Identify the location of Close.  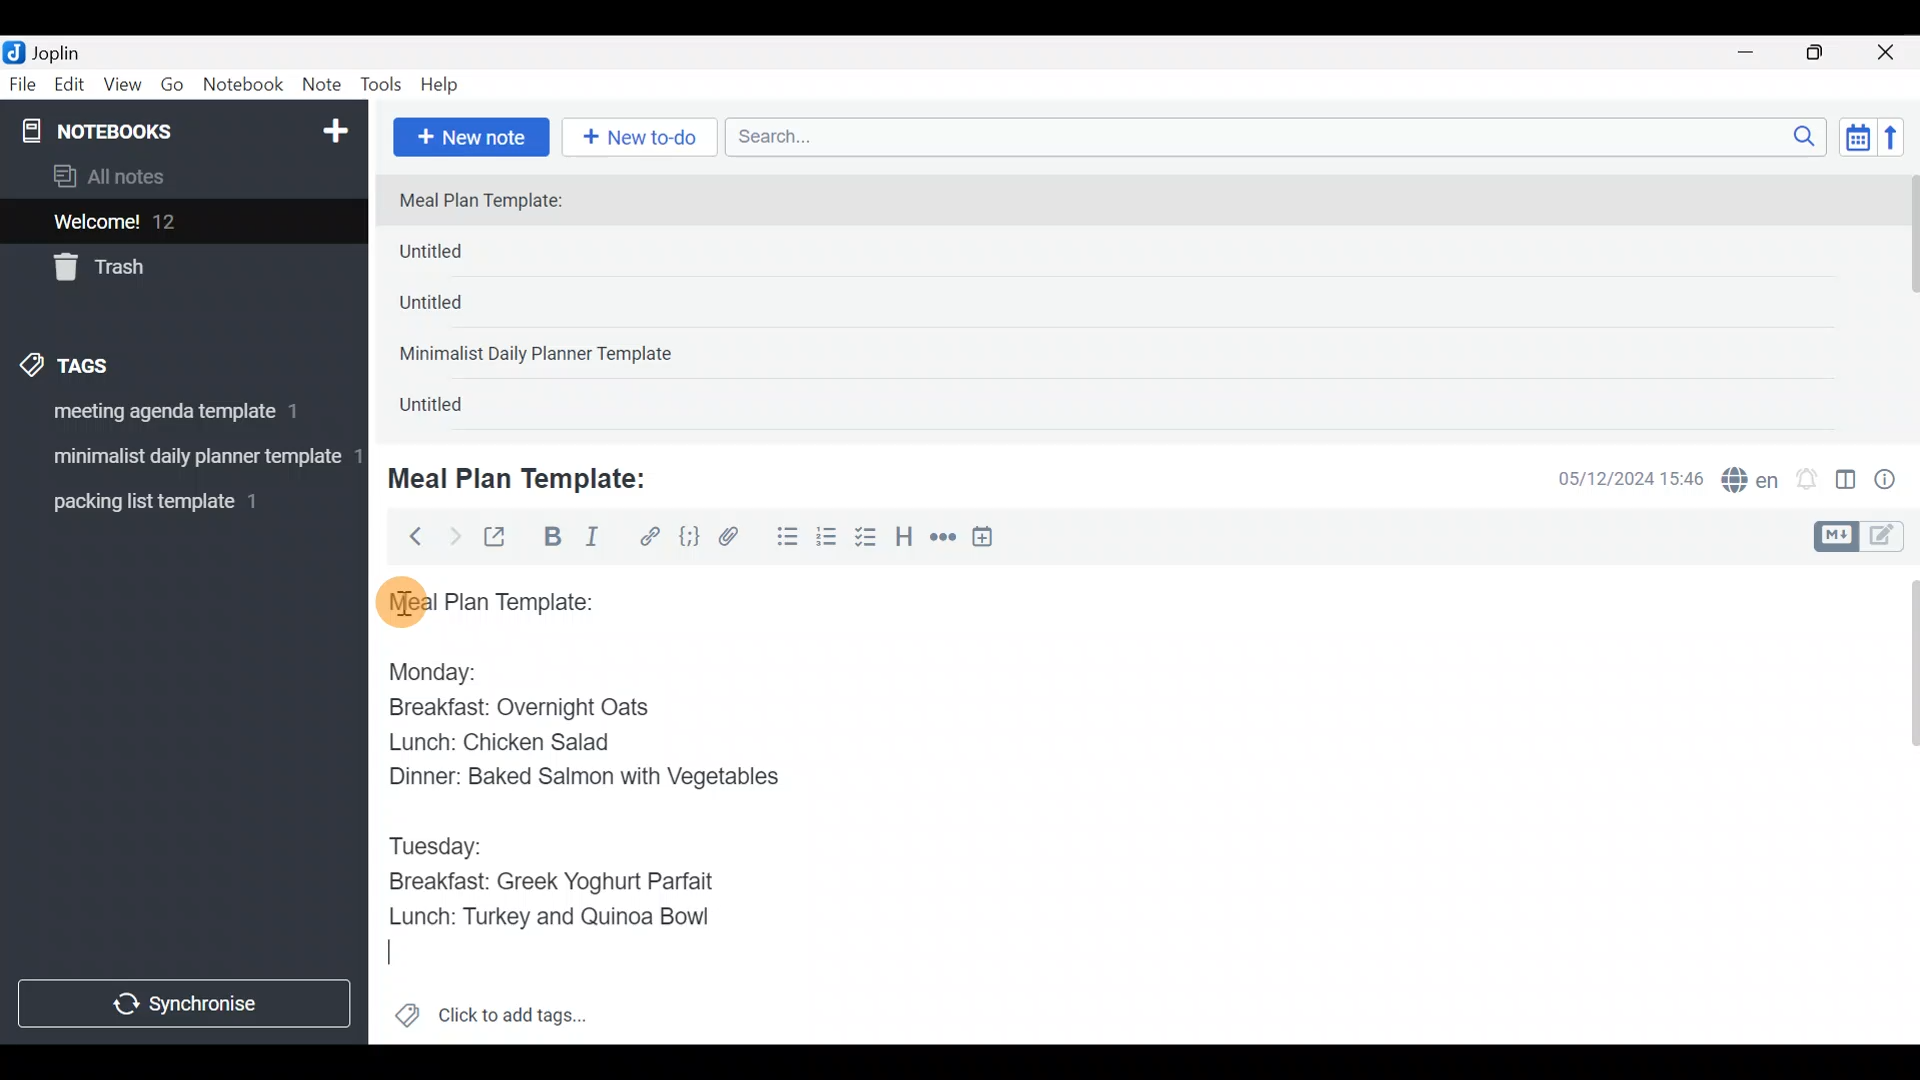
(1889, 54).